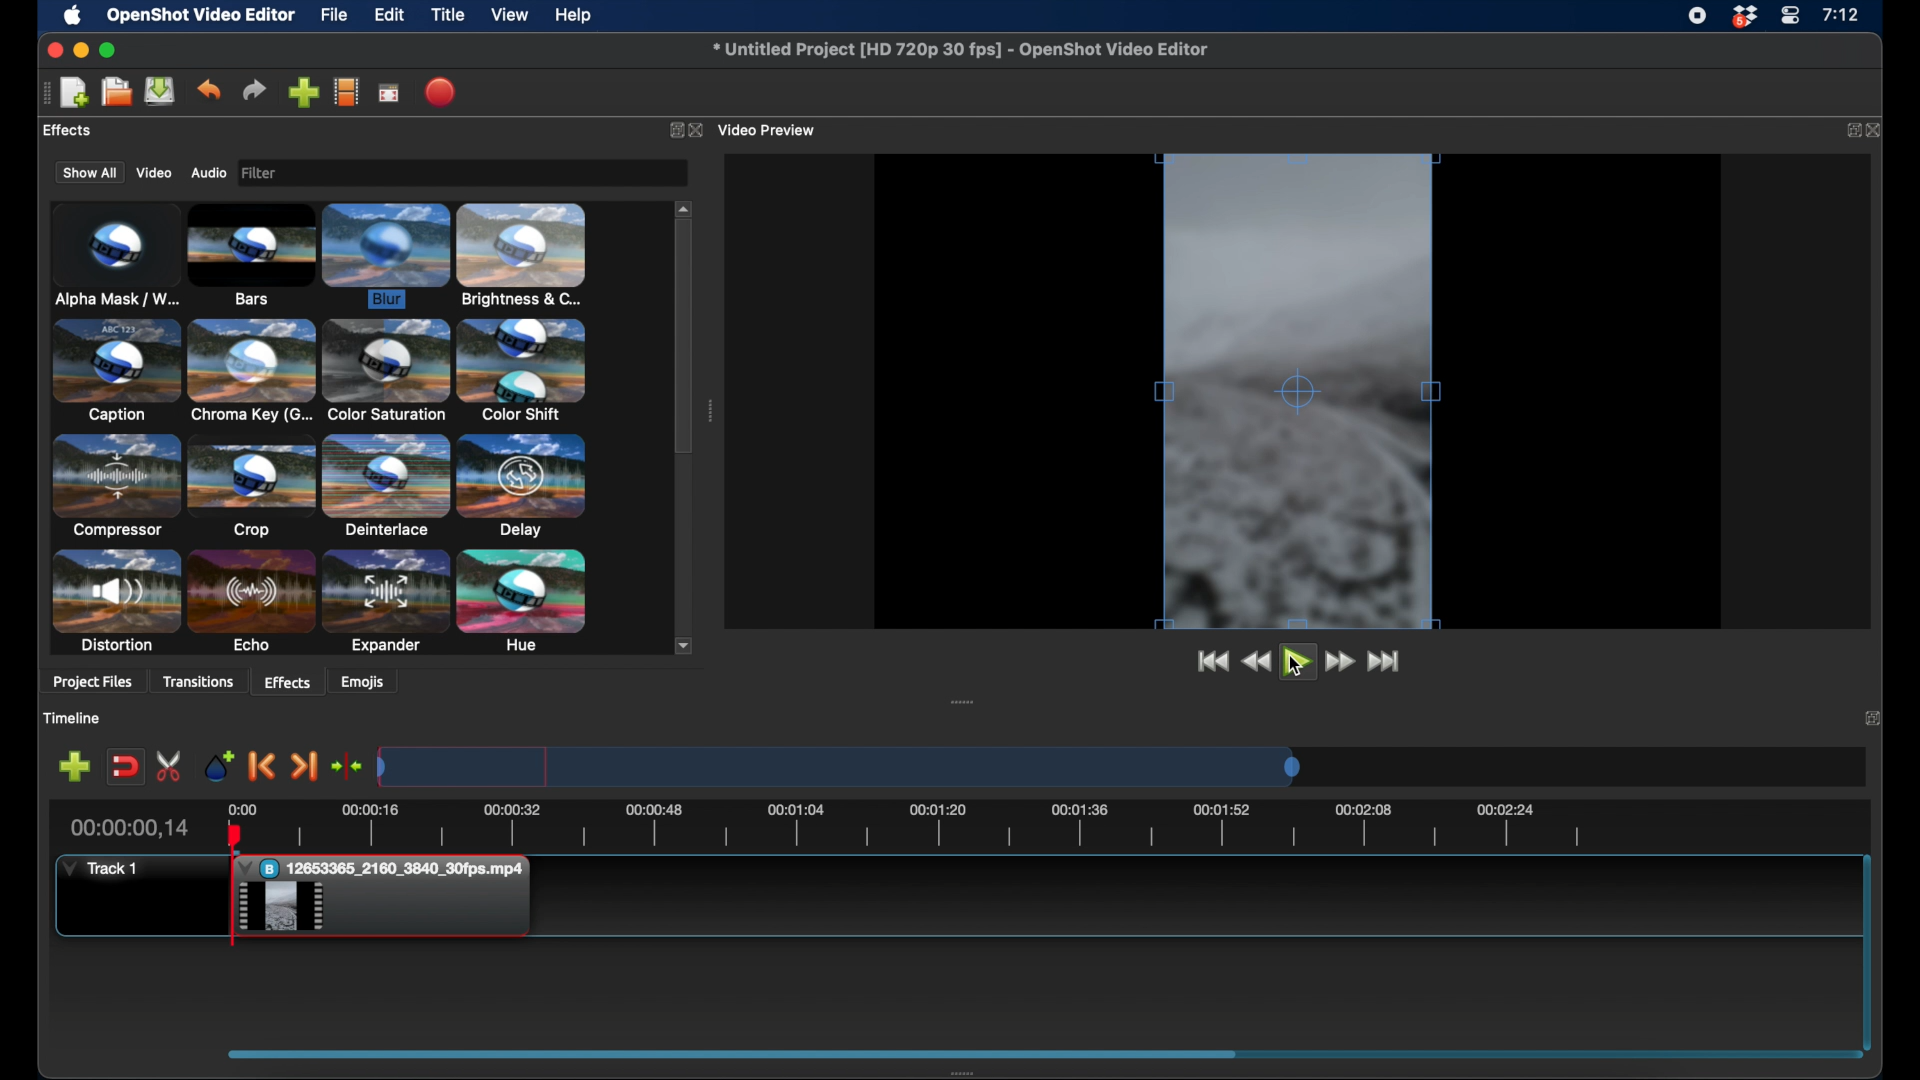 This screenshot has height=1080, width=1920. What do you see at coordinates (304, 92) in the screenshot?
I see `import files` at bounding box center [304, 92].